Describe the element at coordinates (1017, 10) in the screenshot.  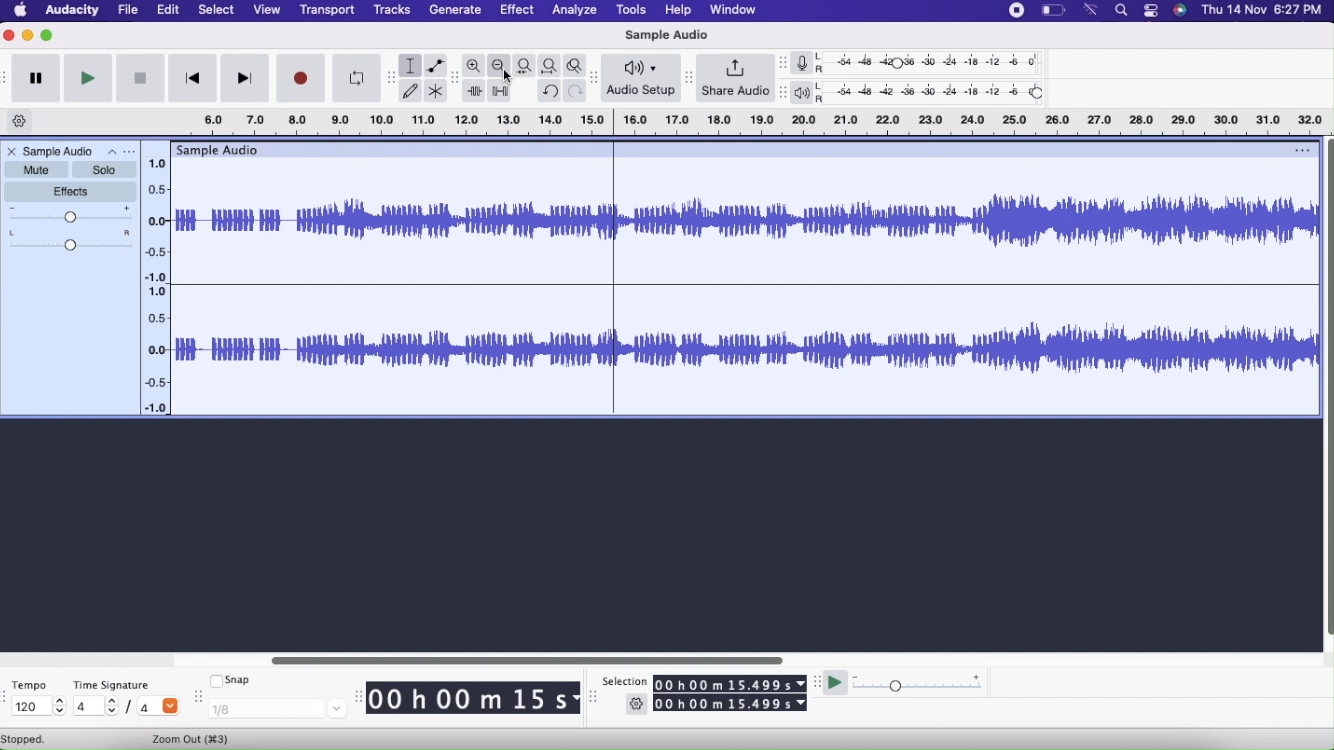
I see `stop` at that location.